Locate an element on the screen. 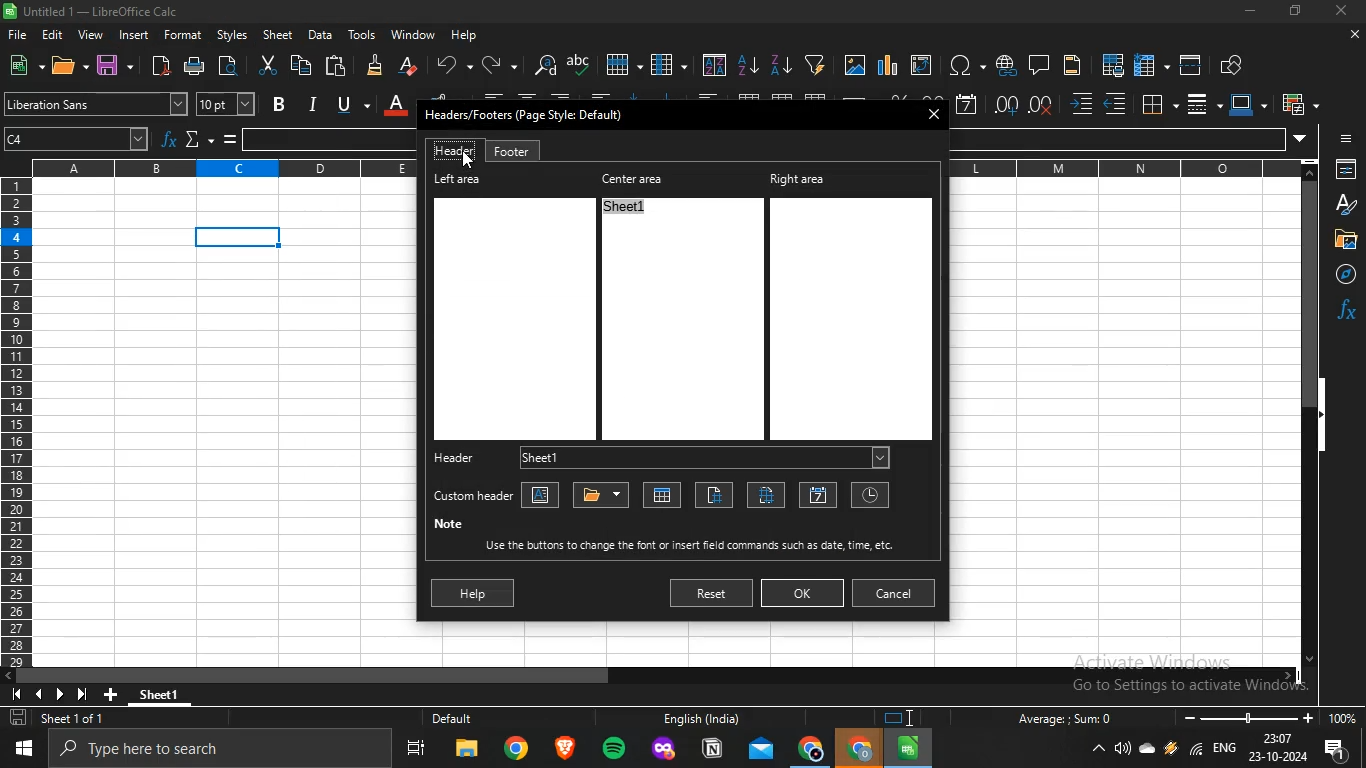 The height and width of the screenshot is (768, 1366). start is located at coordinates (28, 748).